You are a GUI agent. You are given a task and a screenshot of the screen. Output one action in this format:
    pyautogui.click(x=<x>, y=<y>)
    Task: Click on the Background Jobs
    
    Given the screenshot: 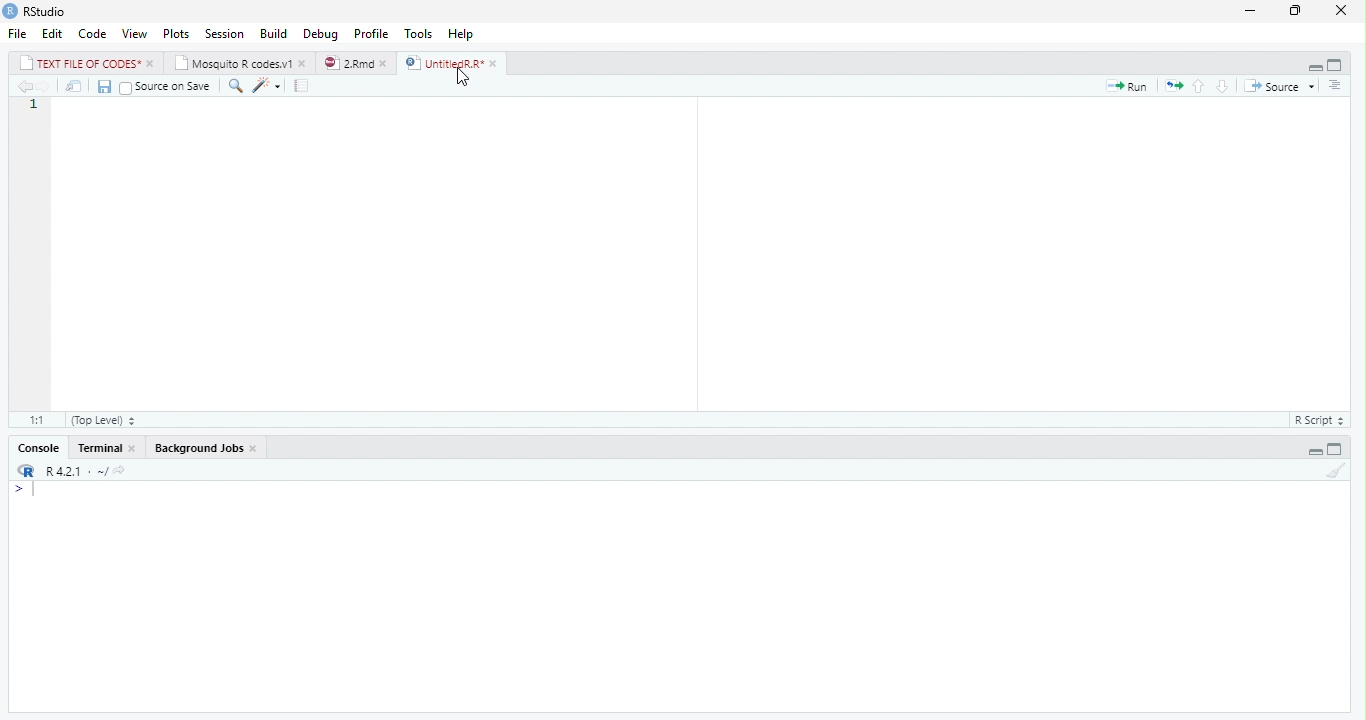 What is the action you would take?
    pyautogui.click(x=202, y=448)
    